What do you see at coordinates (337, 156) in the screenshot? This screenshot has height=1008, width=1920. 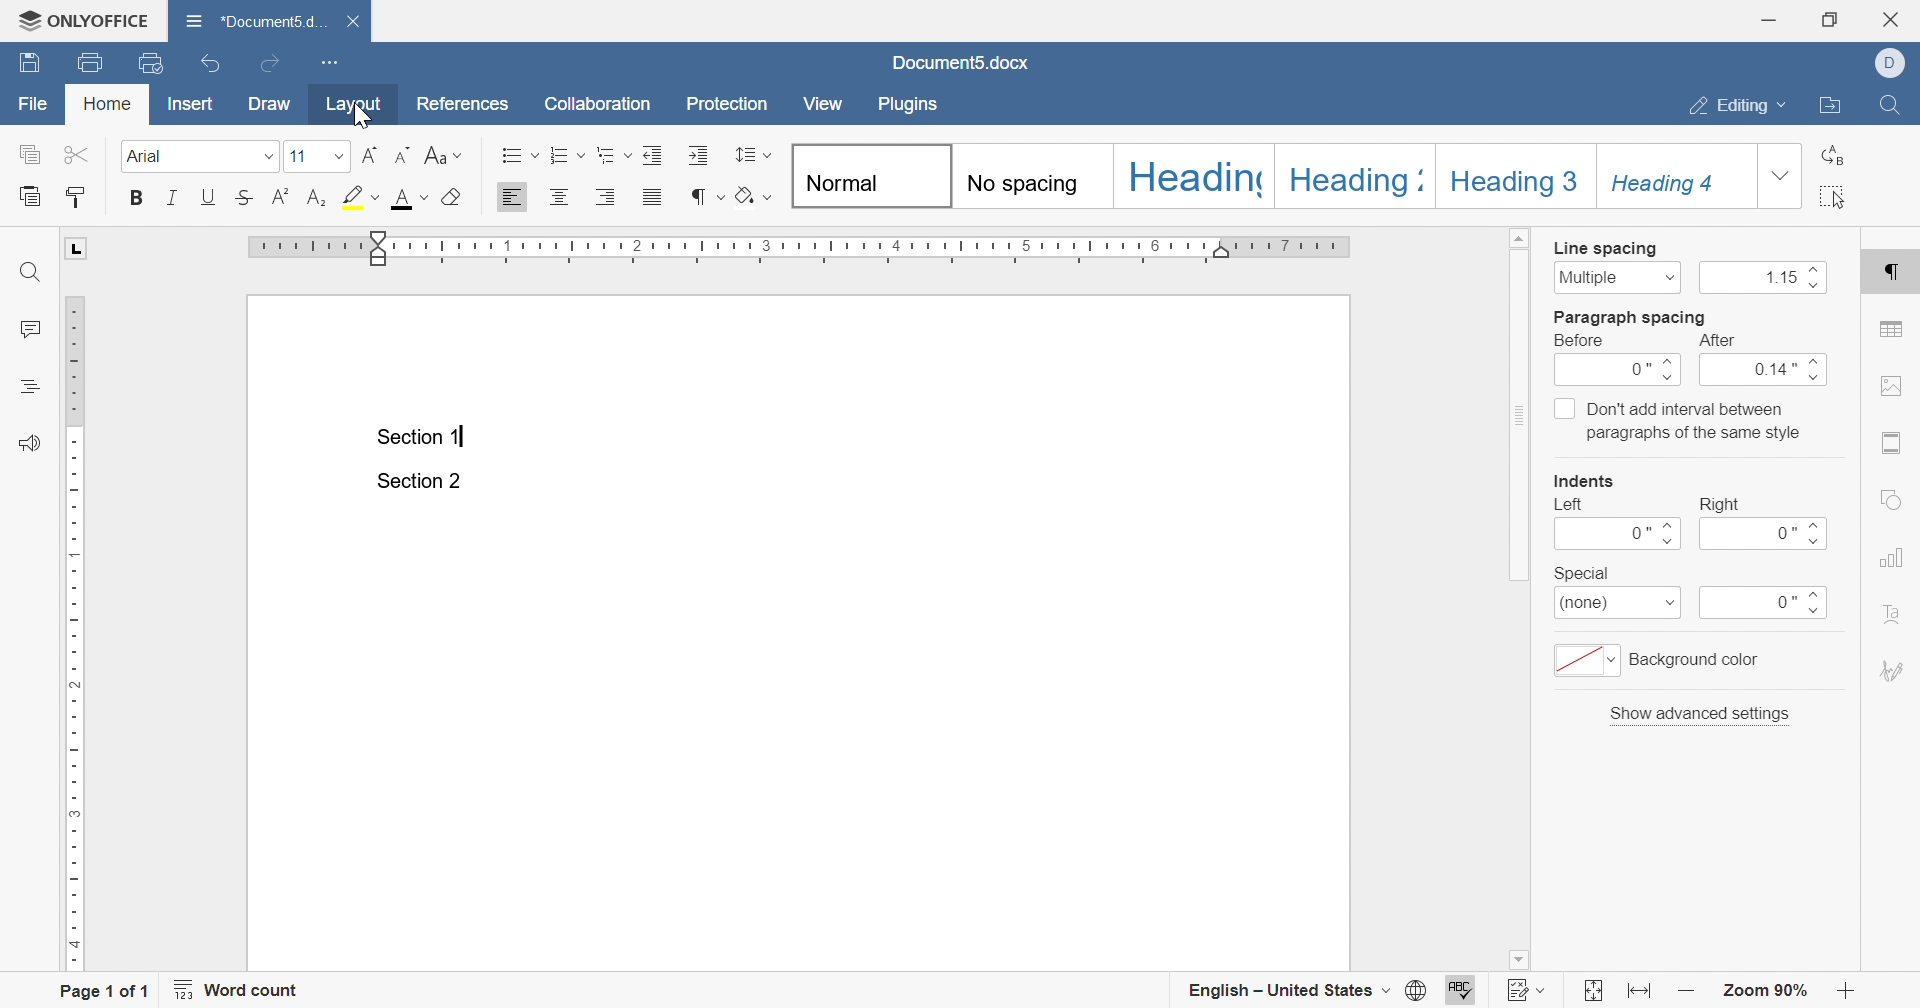 I see `drop down` at bounding box center [337, 156].